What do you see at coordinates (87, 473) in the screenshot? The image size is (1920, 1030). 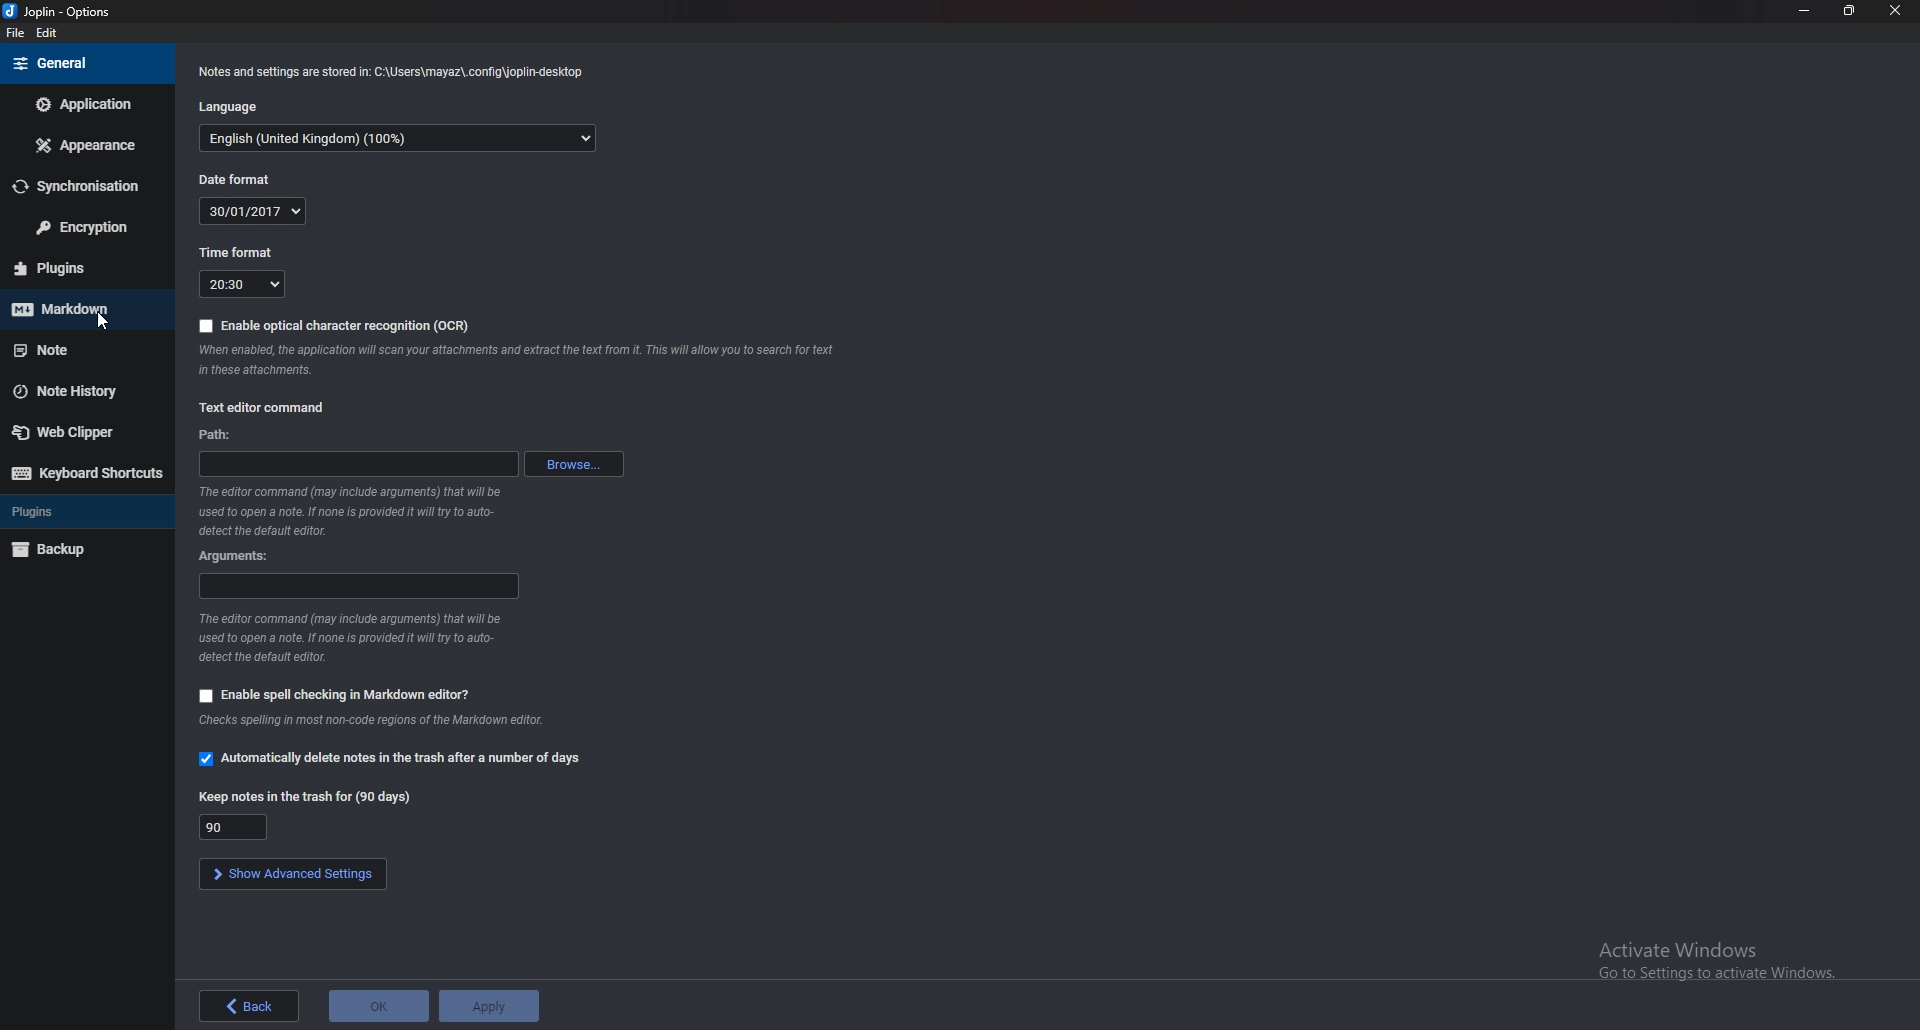 I see `Keyboard shortcuts` at bounding box center [87, 473].